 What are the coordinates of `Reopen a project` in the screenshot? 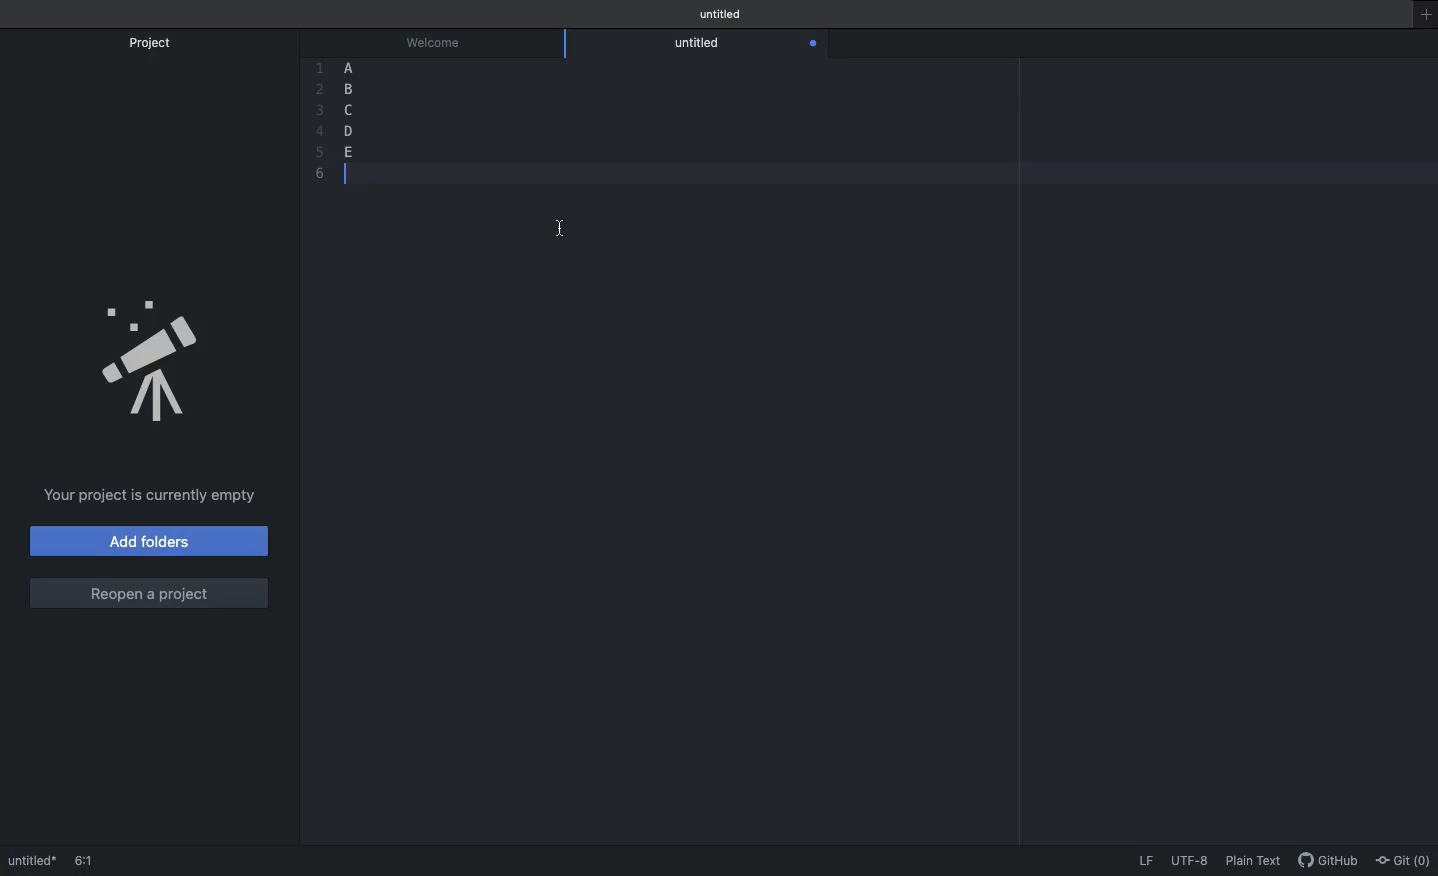 It's located at (145, 592).